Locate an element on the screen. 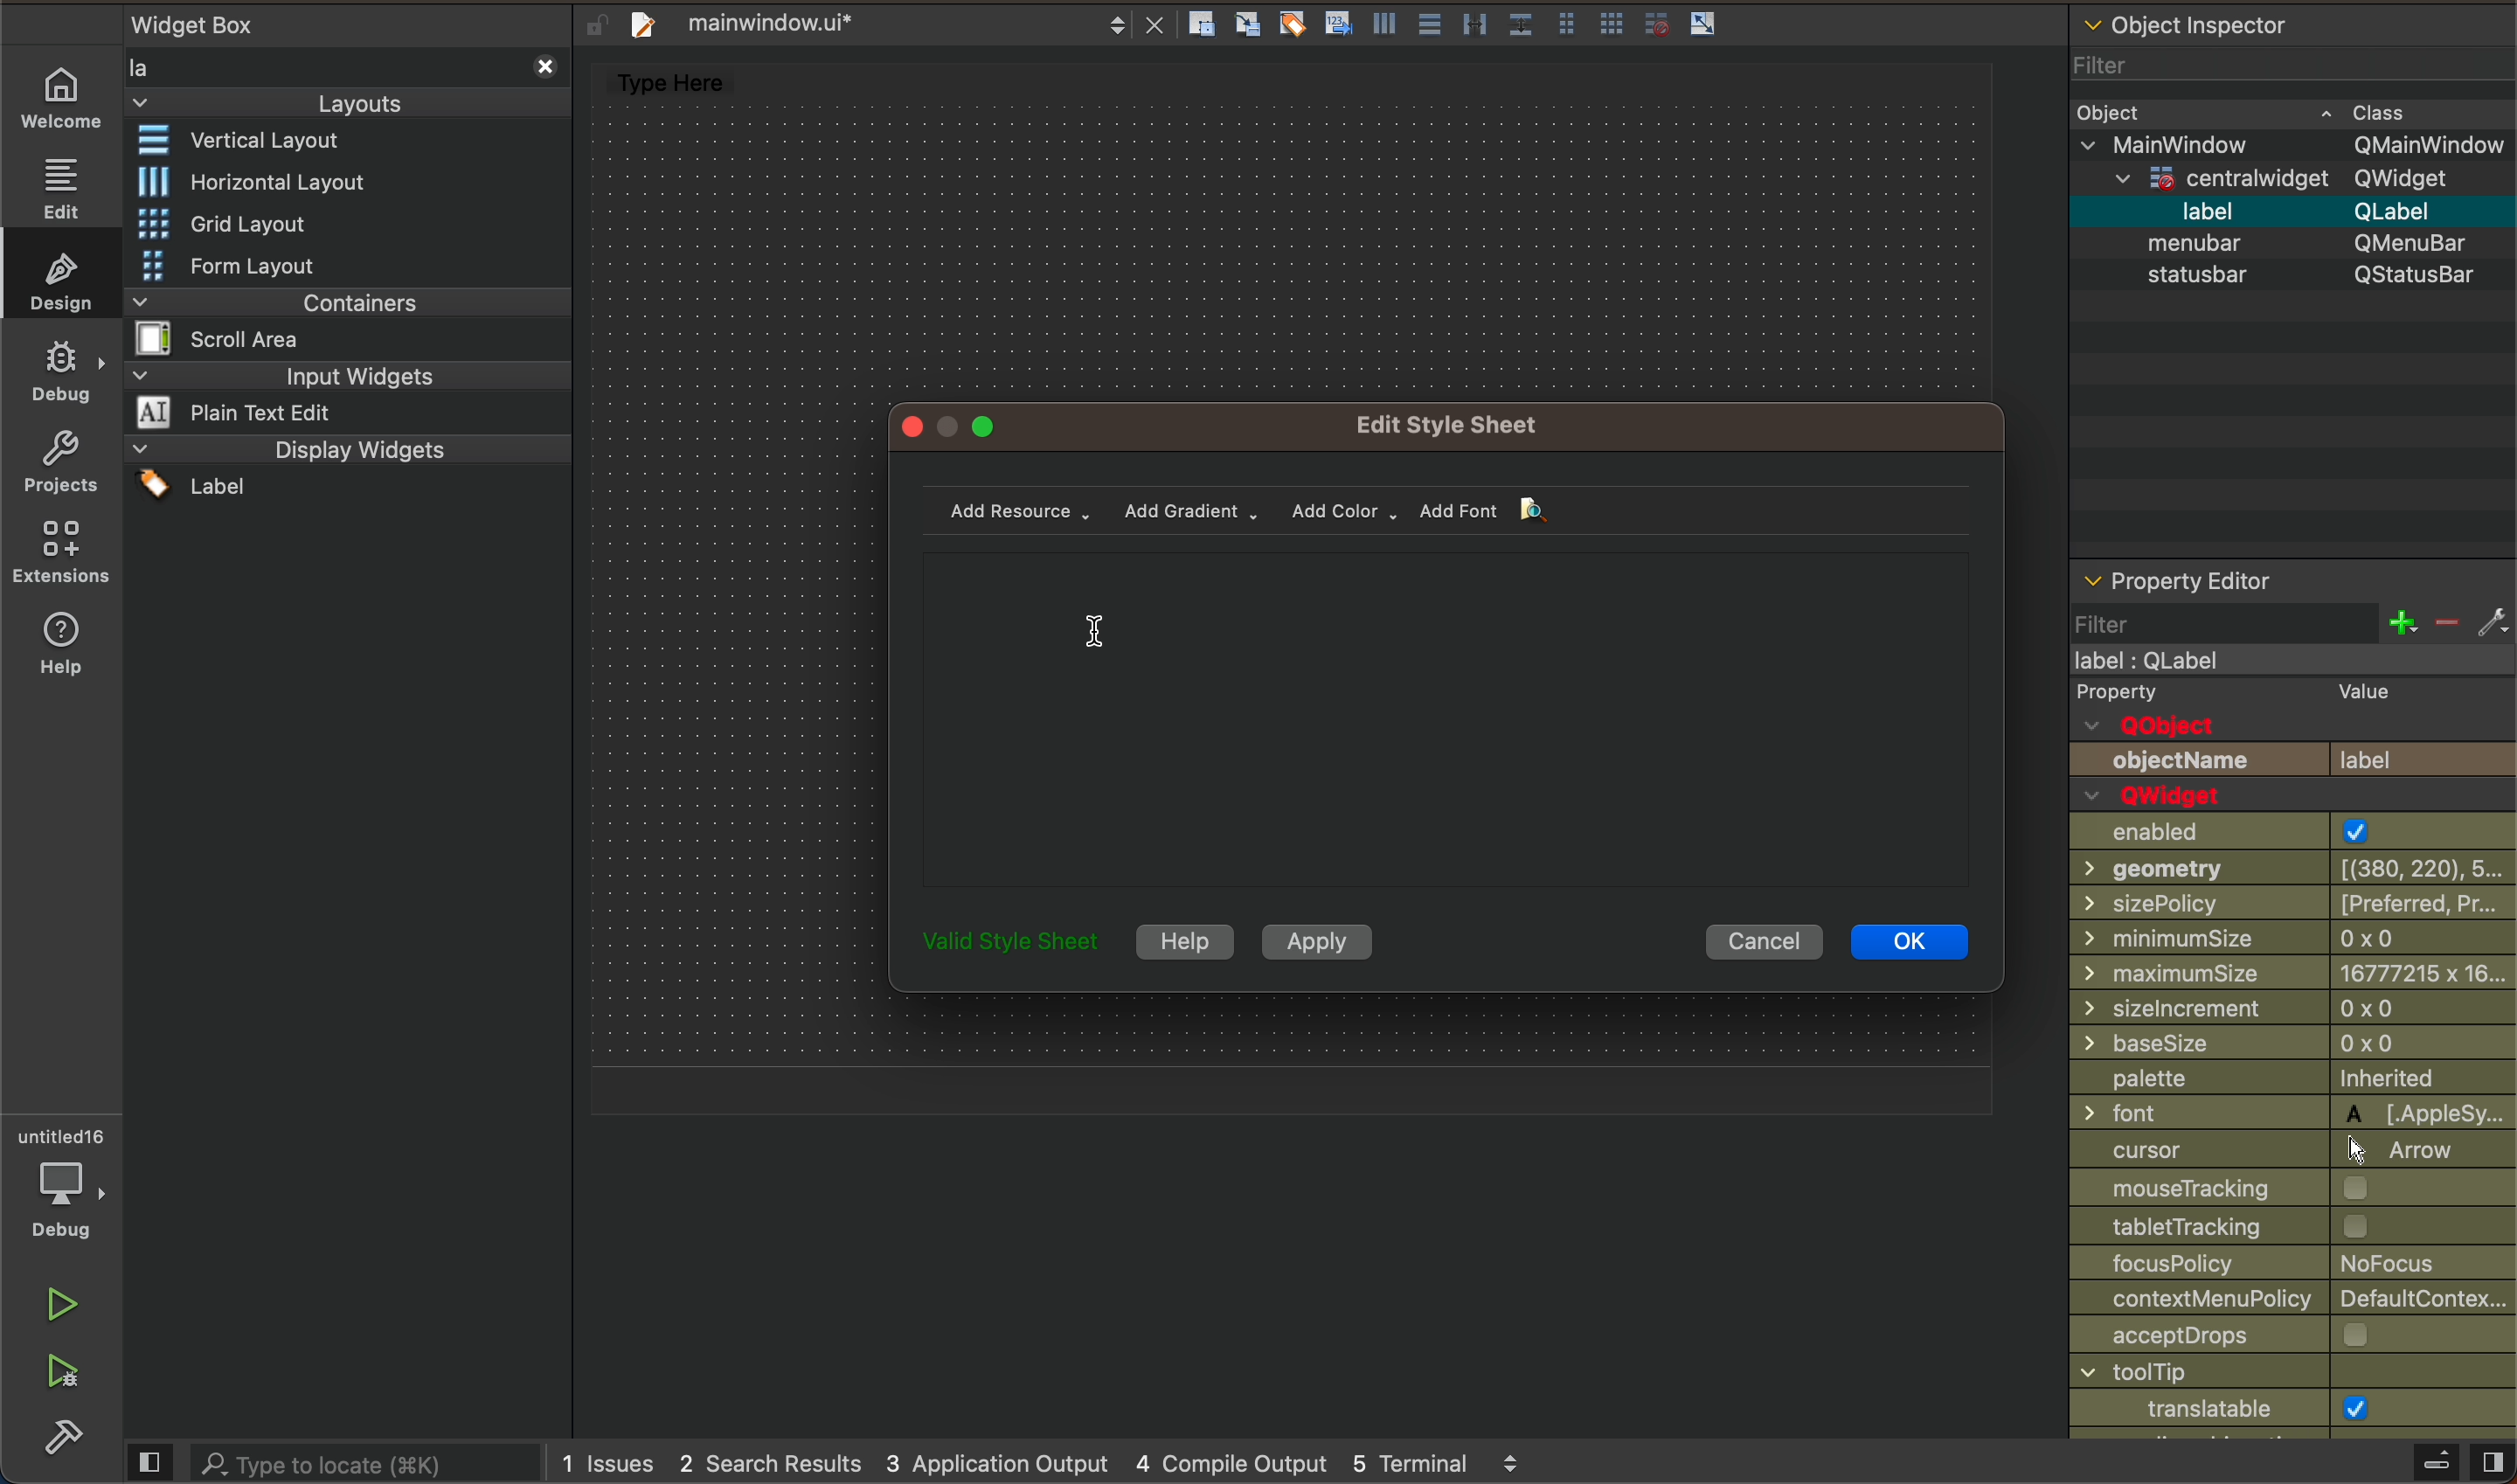  property is located at coordinates (2289, 695).